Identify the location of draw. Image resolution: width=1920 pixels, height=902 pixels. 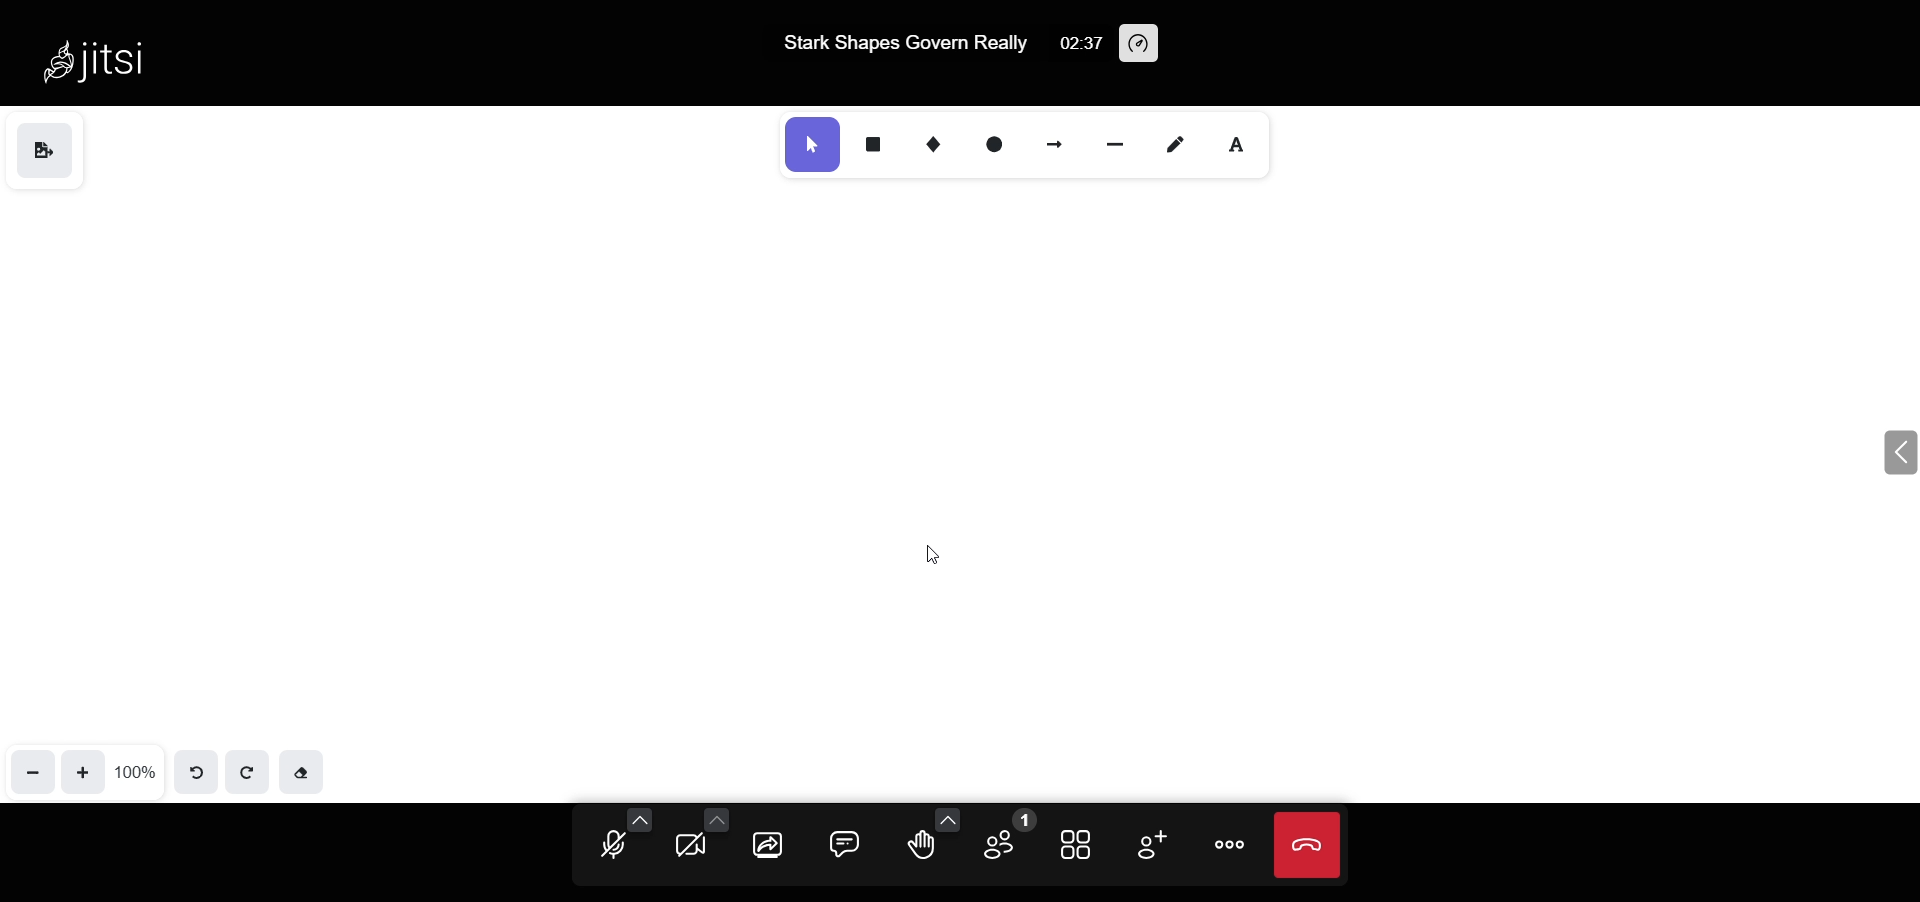
(1175, 146).